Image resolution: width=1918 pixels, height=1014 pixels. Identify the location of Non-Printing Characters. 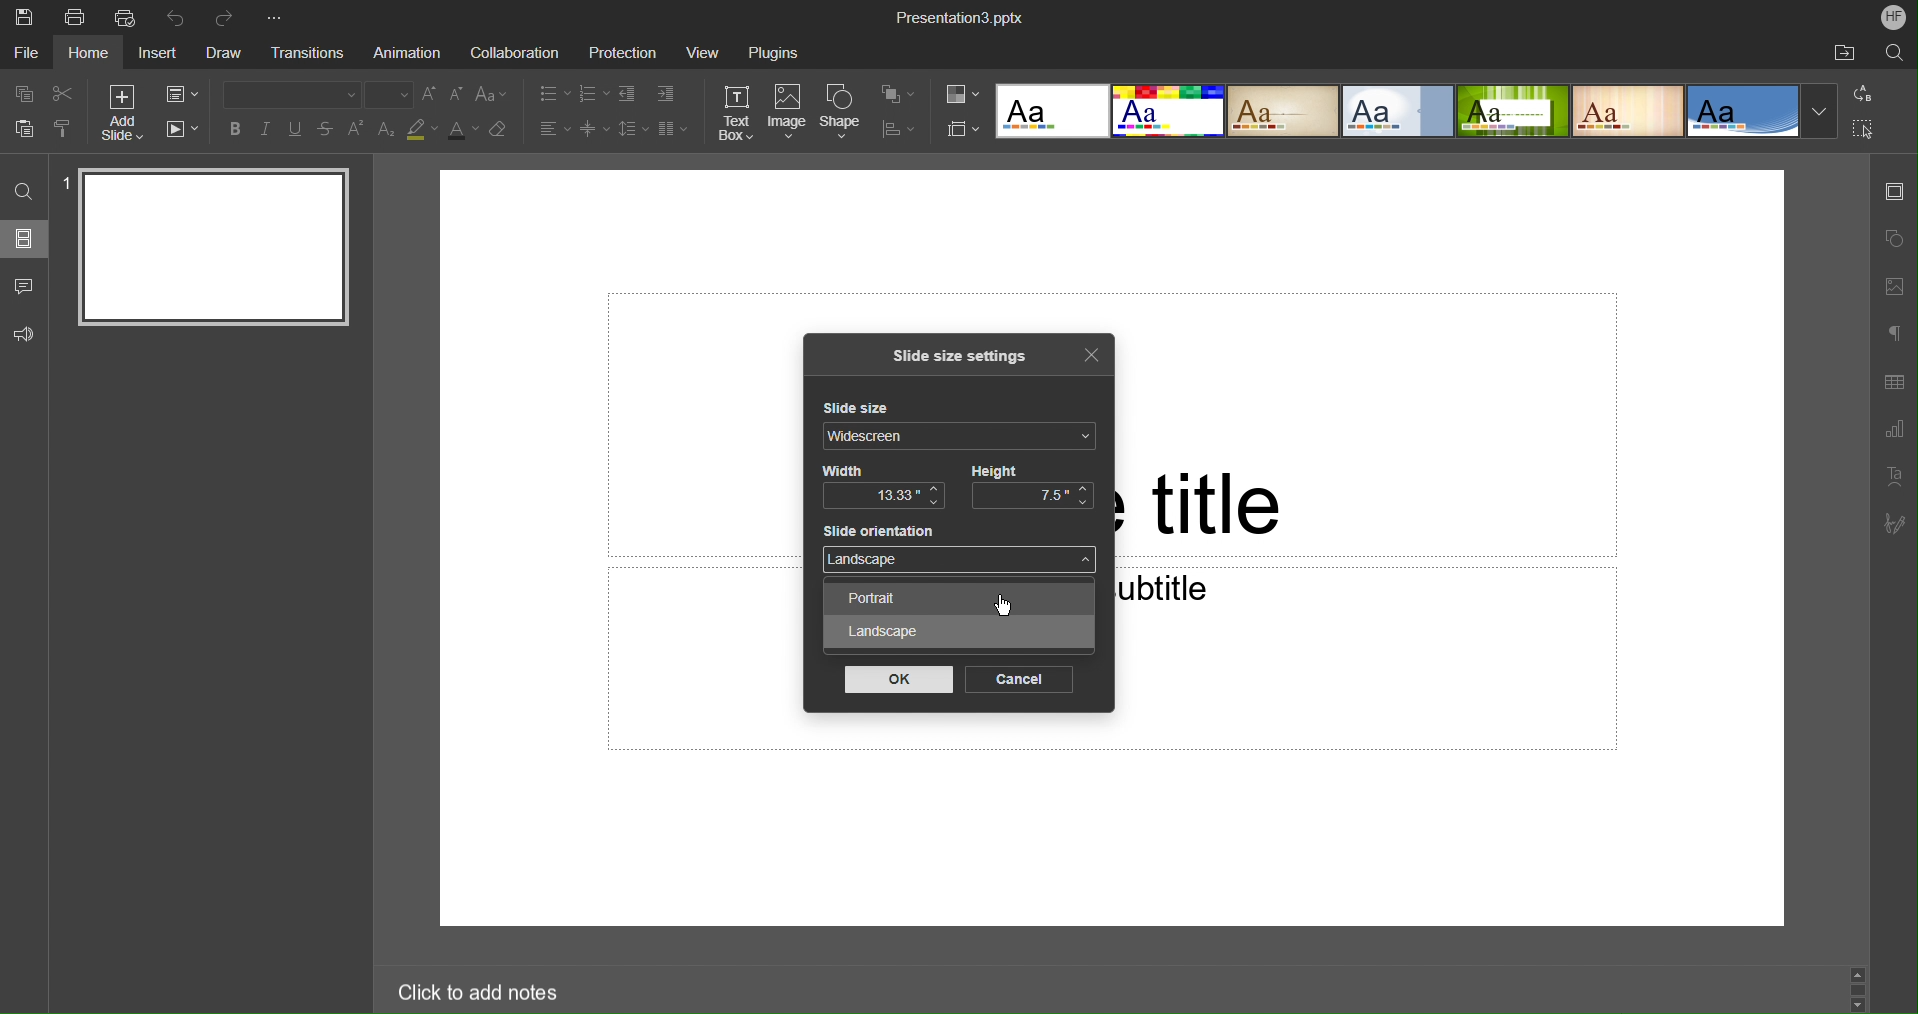
(1894, 332).